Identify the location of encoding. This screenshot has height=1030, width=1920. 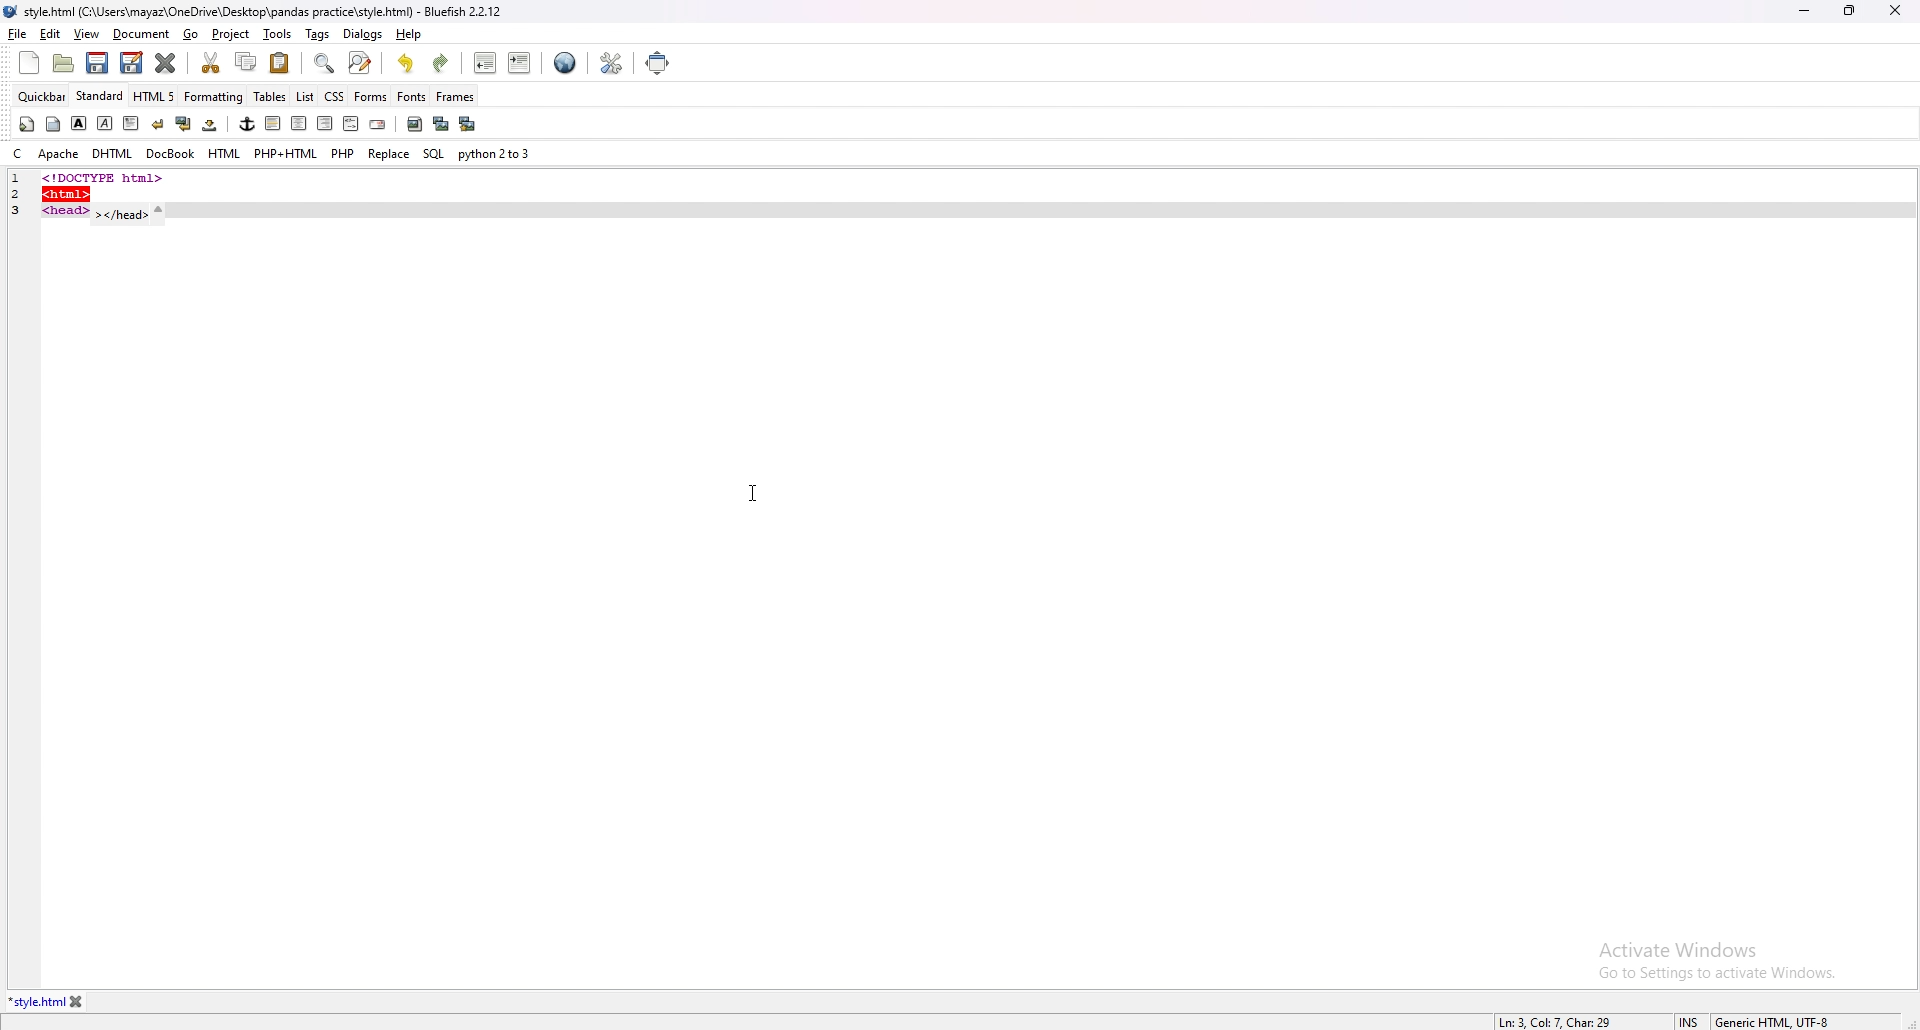
(1772, 1020).